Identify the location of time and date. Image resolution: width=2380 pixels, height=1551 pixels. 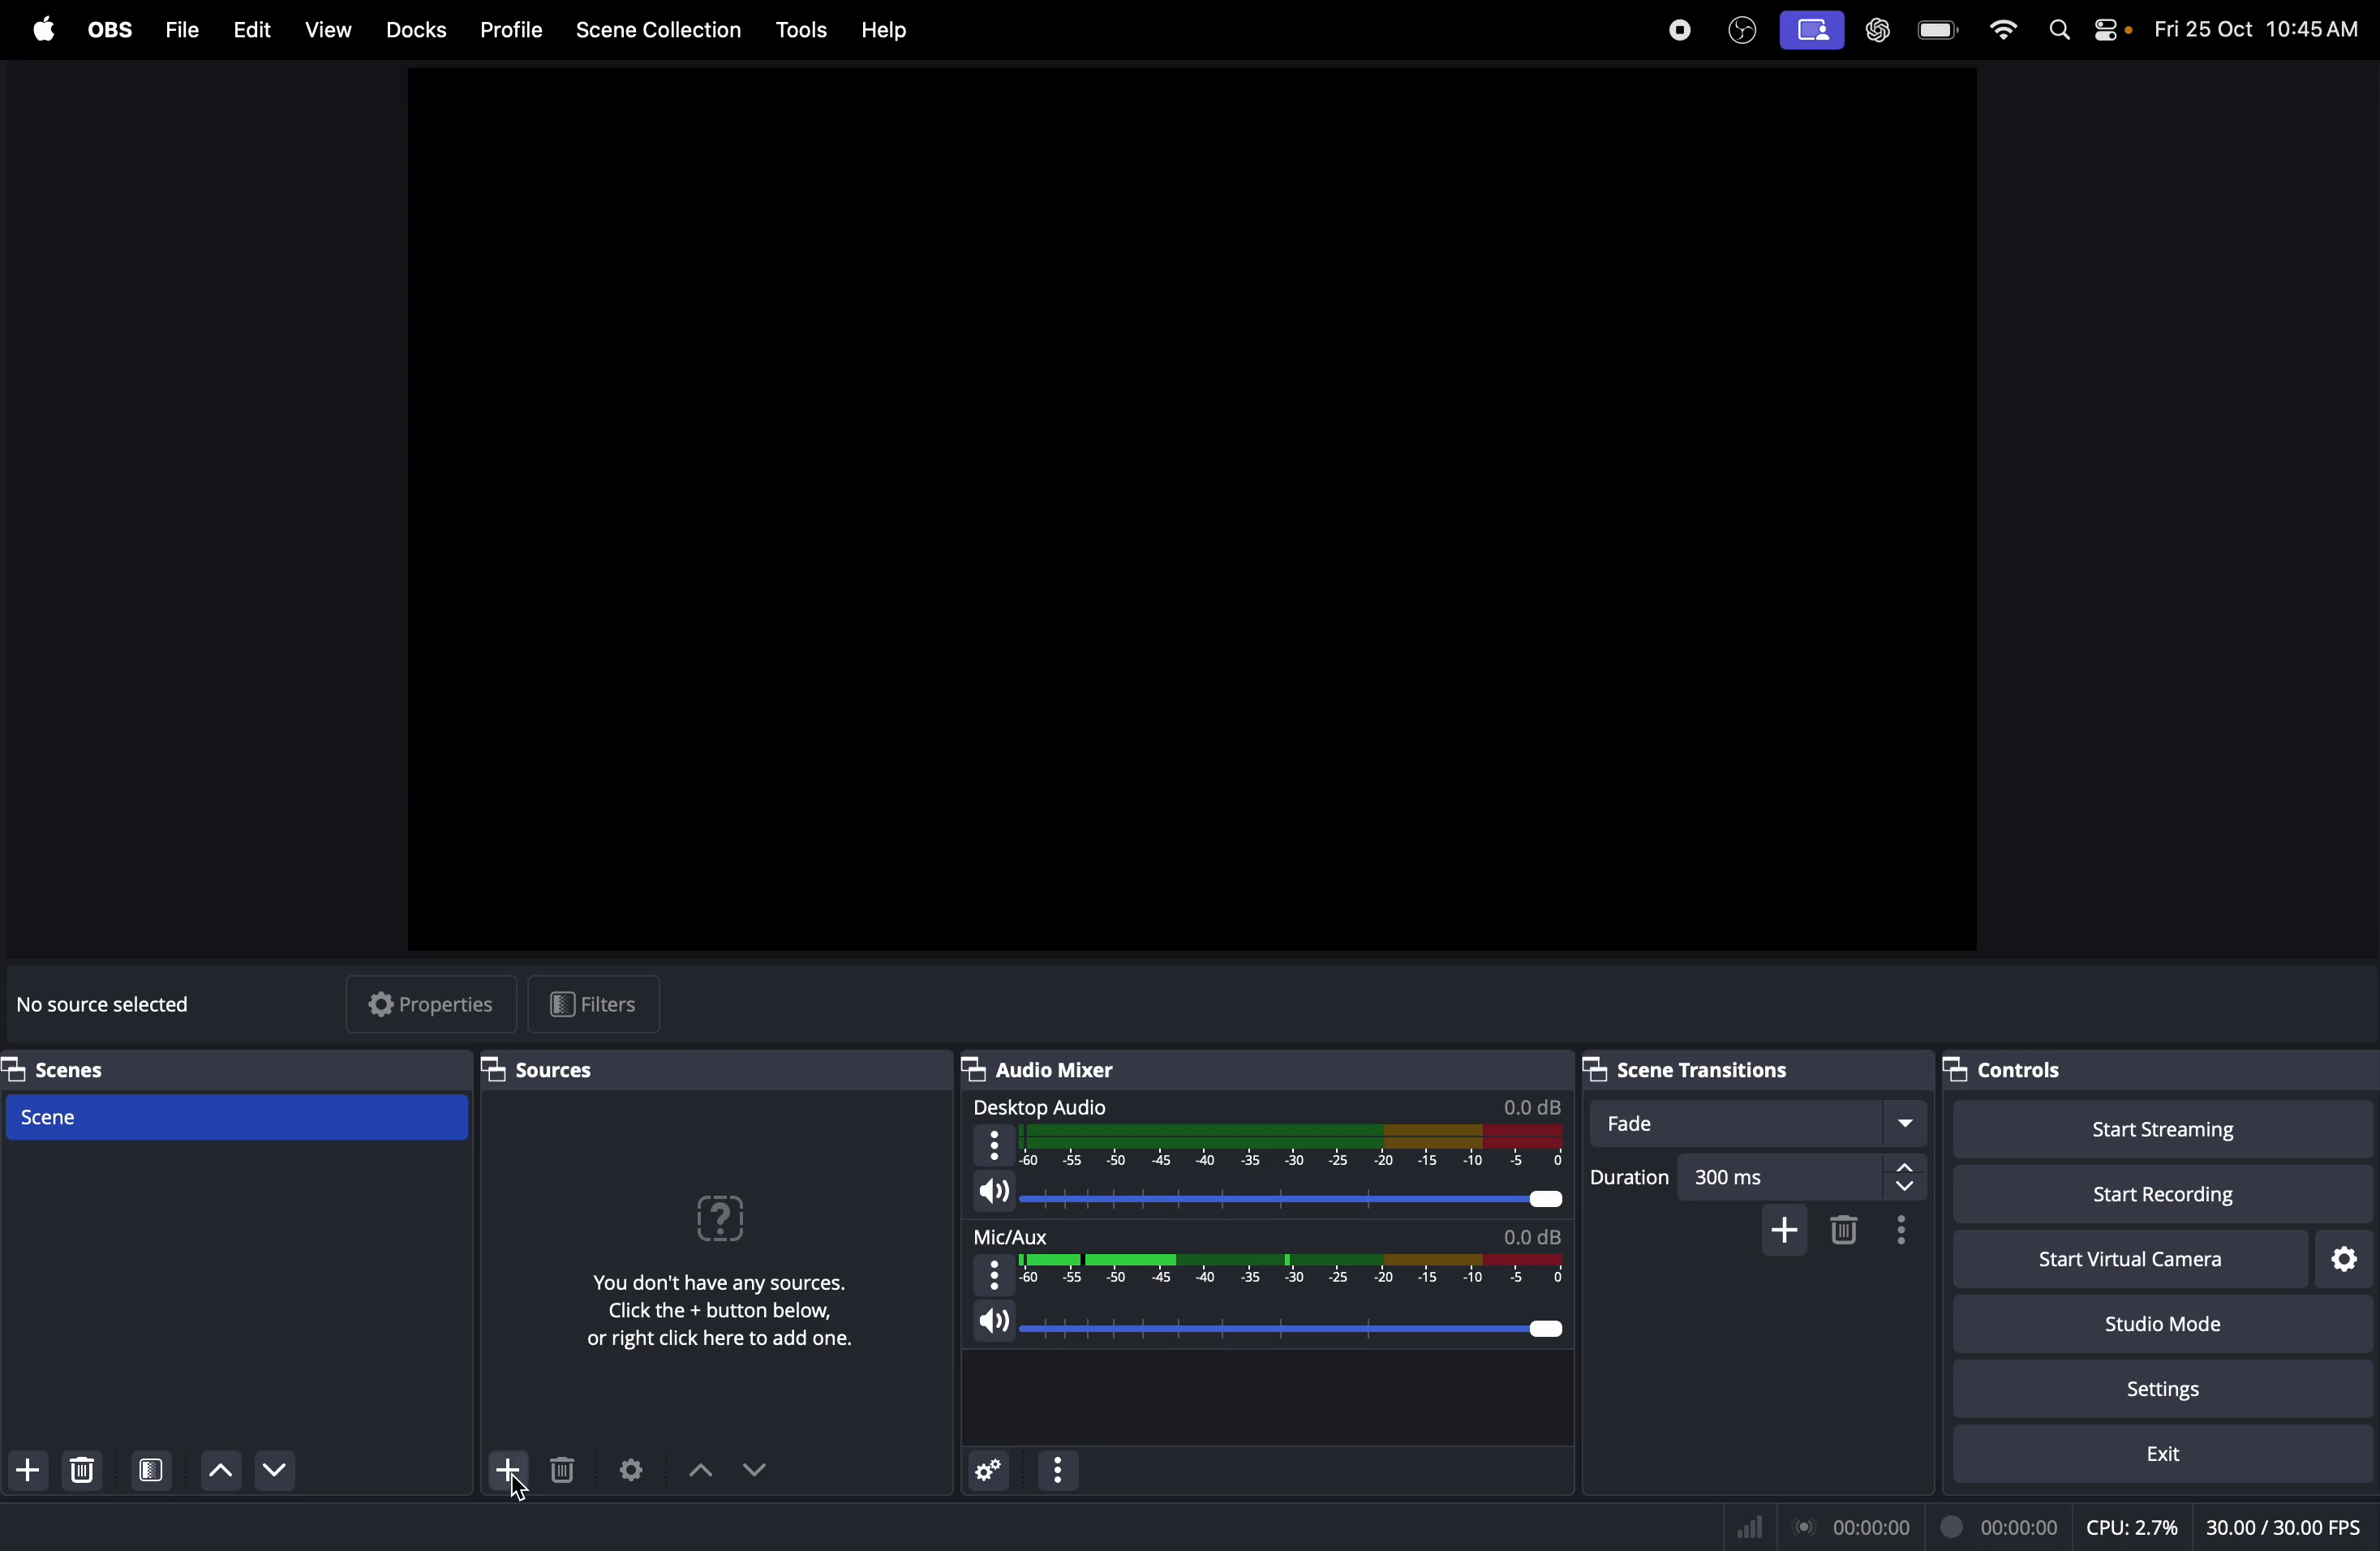
(2259, 25).